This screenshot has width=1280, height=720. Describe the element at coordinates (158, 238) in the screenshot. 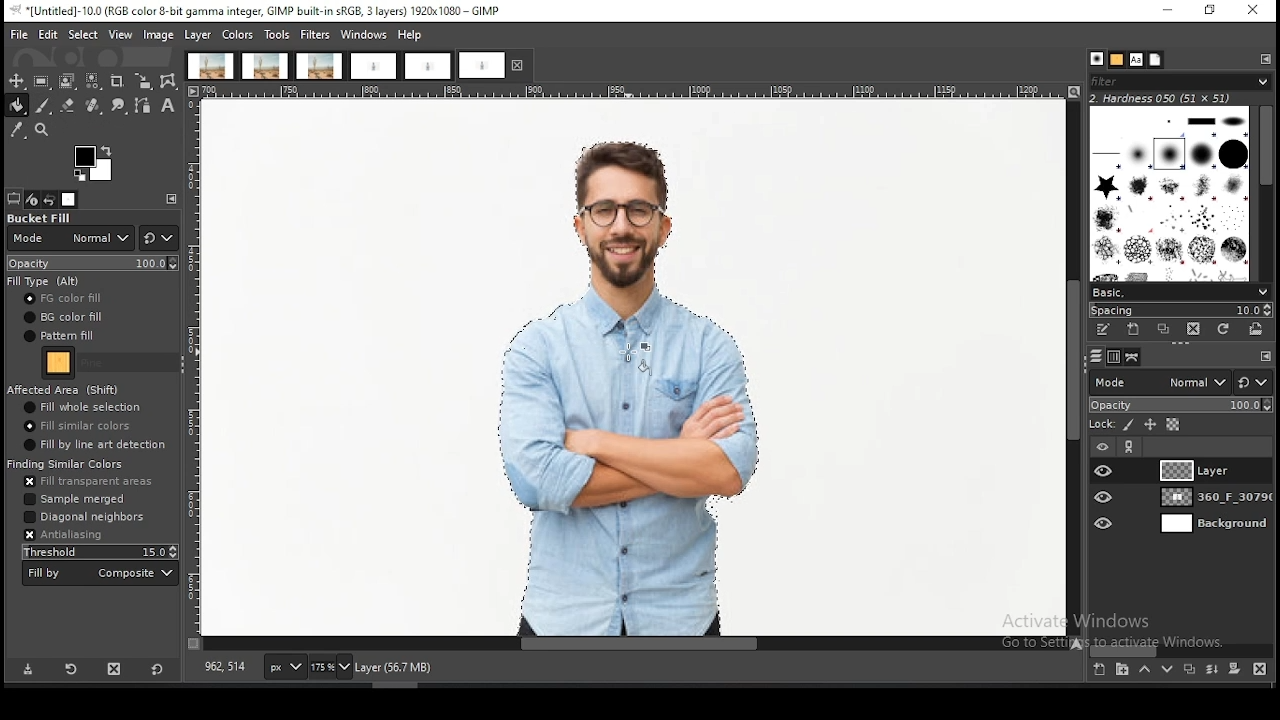

I see `reset` at that location.